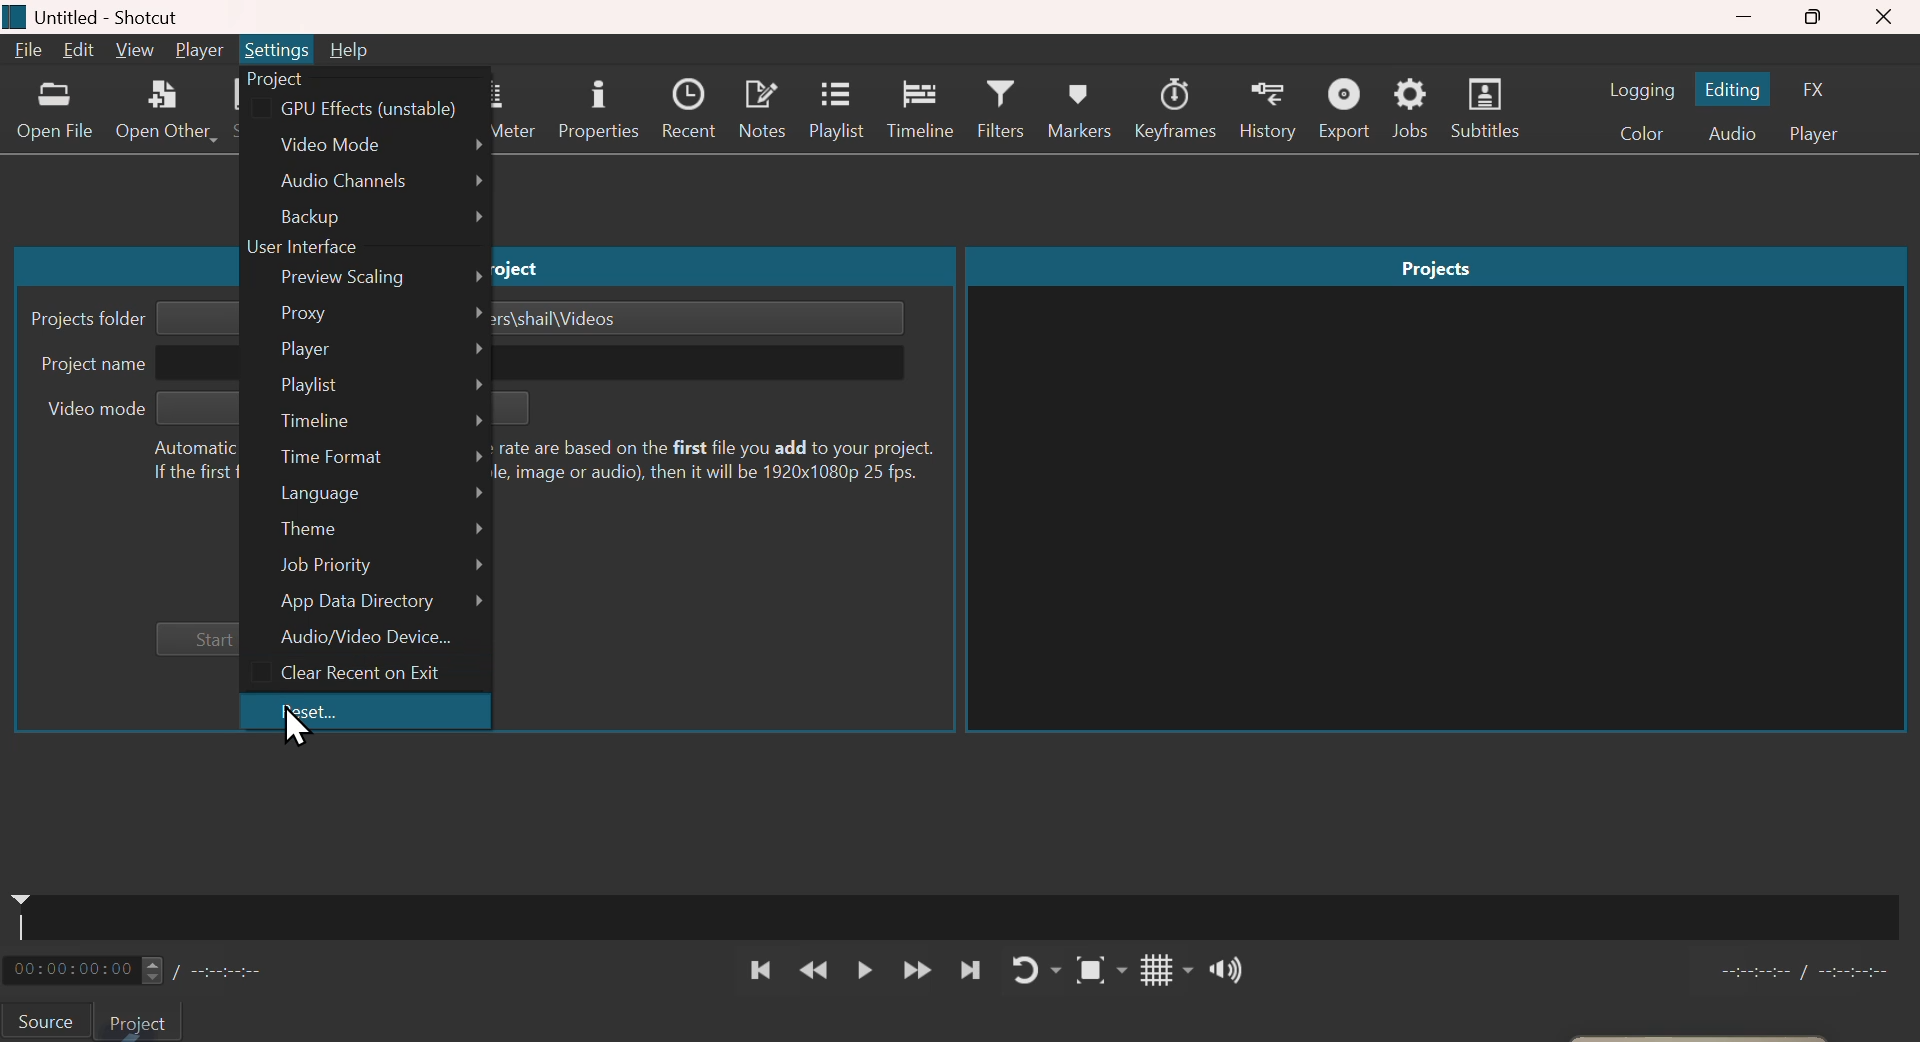 The image size is (1920, 1042). What do you see at coordinates (49, 1020) in the screenshot?
I see `Source` at bounding box center [49, 1020].